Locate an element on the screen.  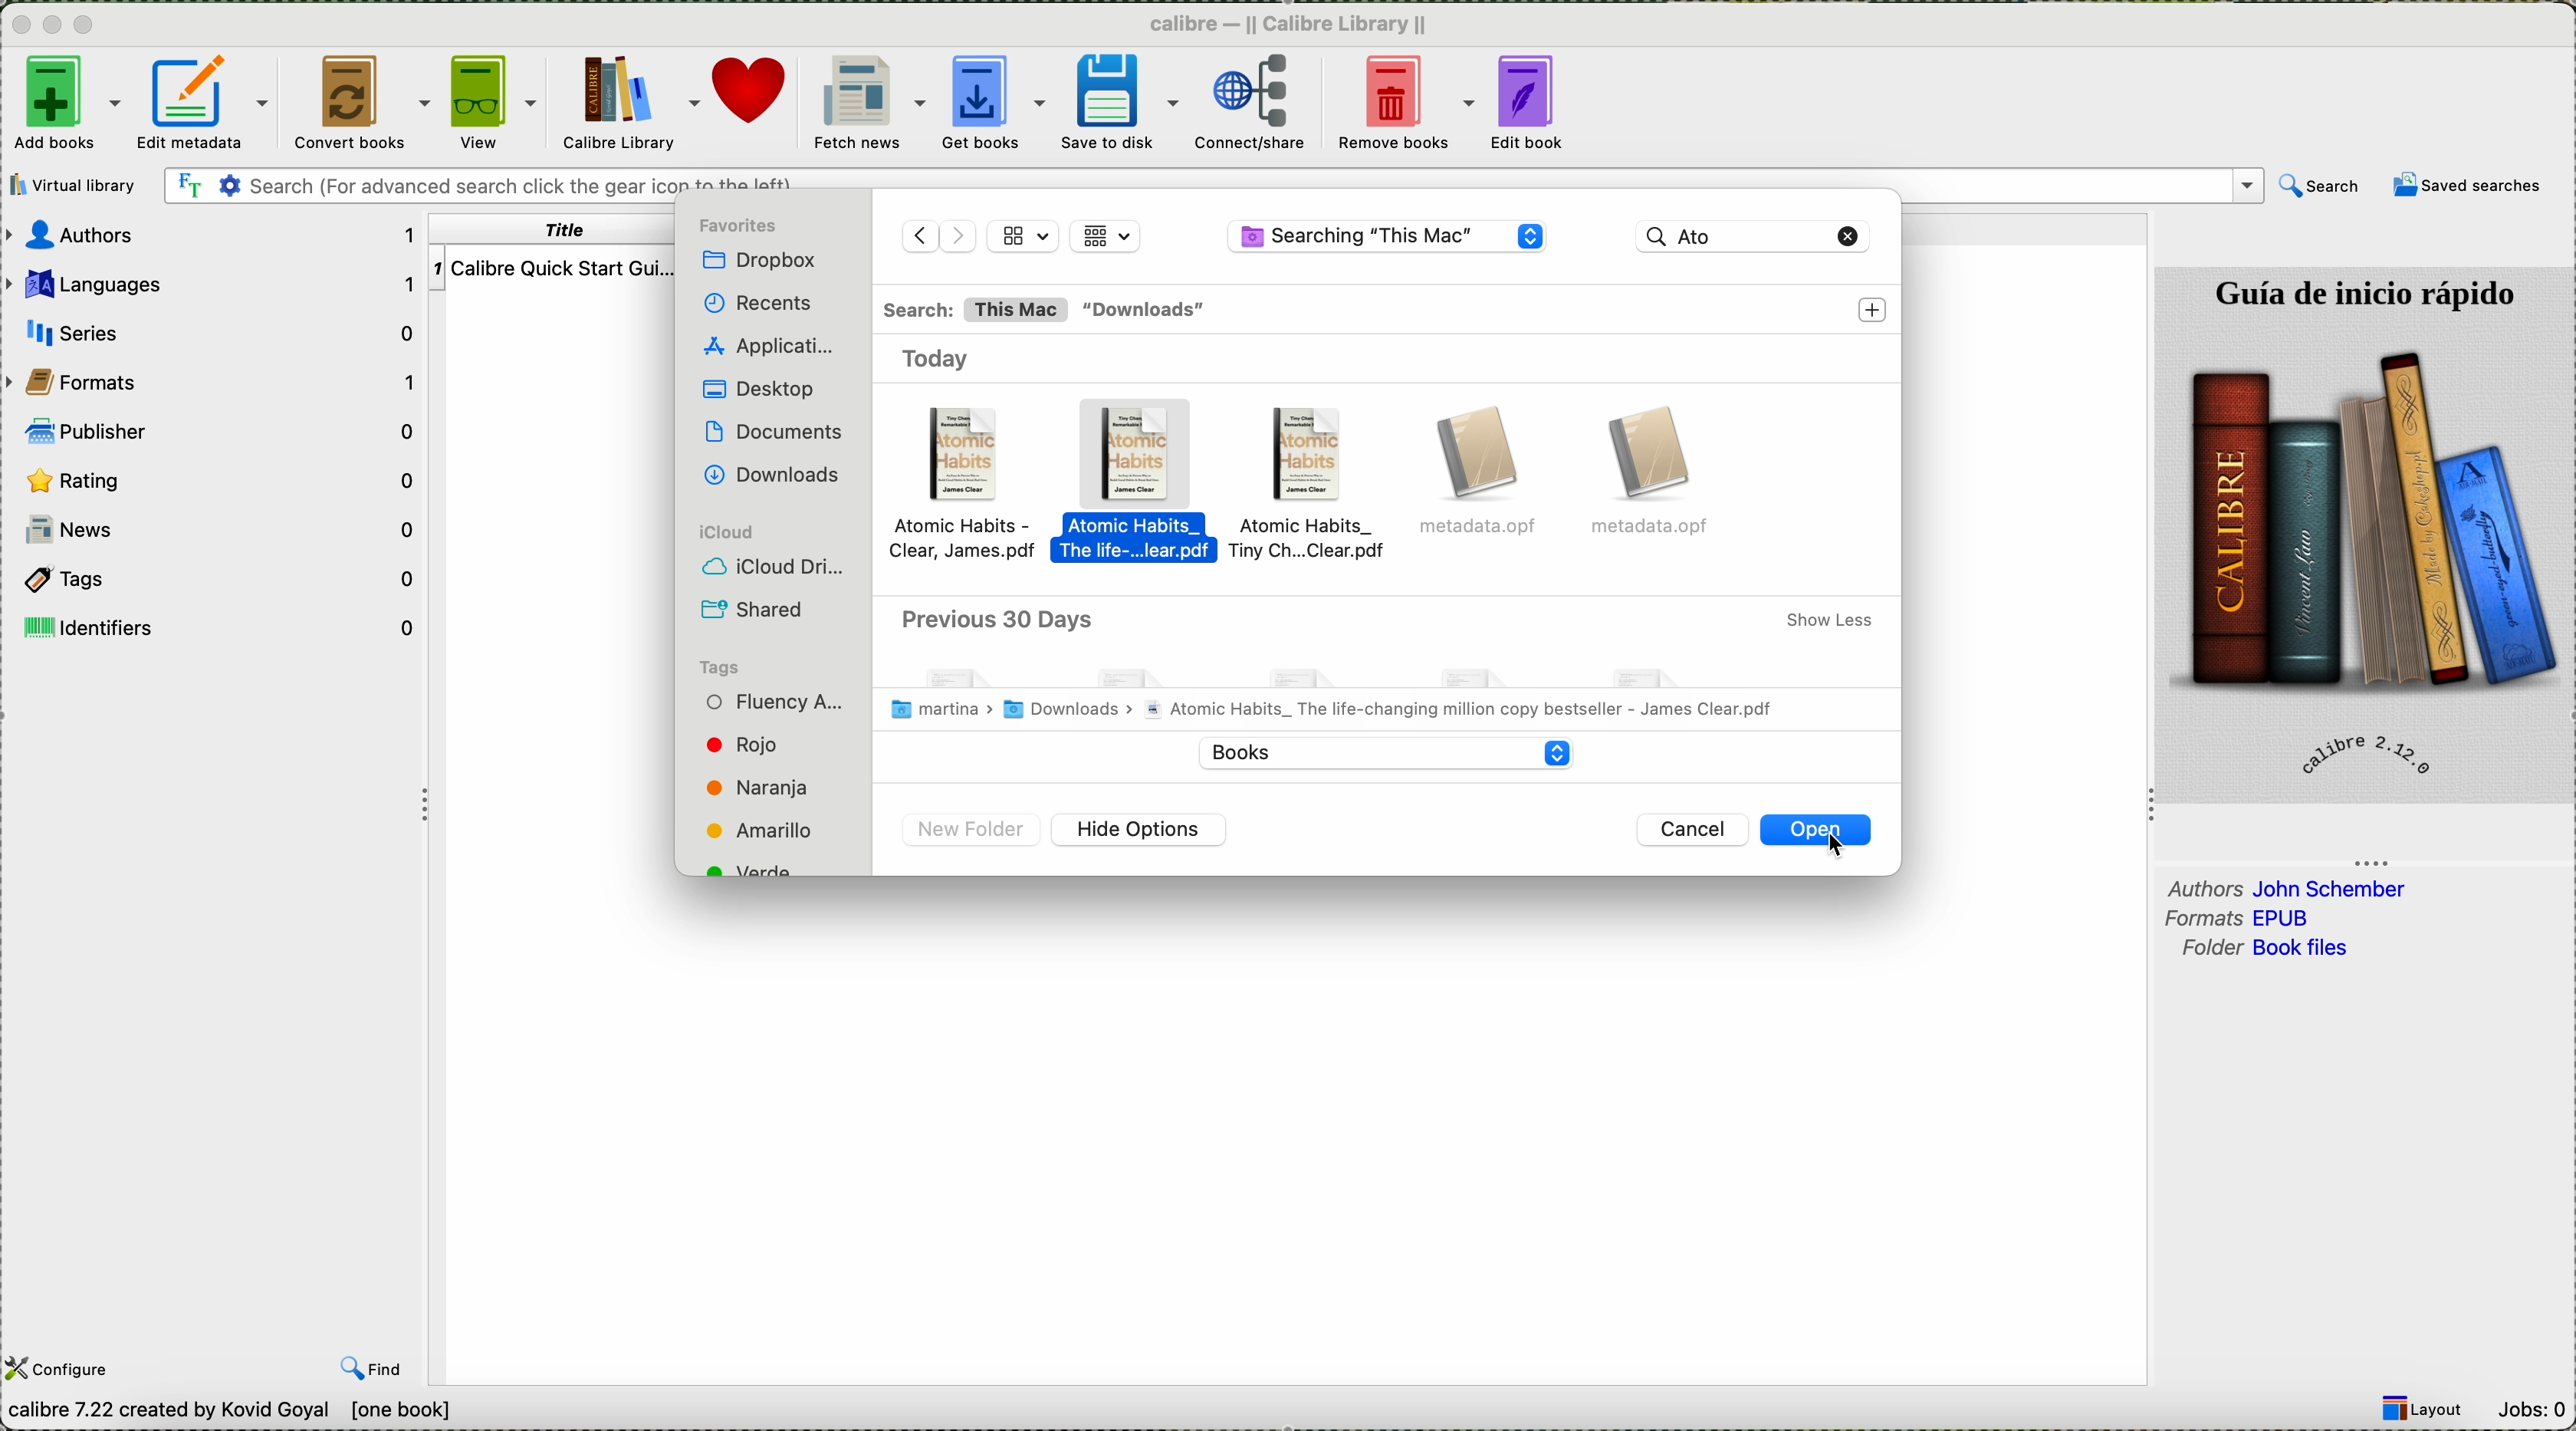
file is located at coordinates (1658, 472).